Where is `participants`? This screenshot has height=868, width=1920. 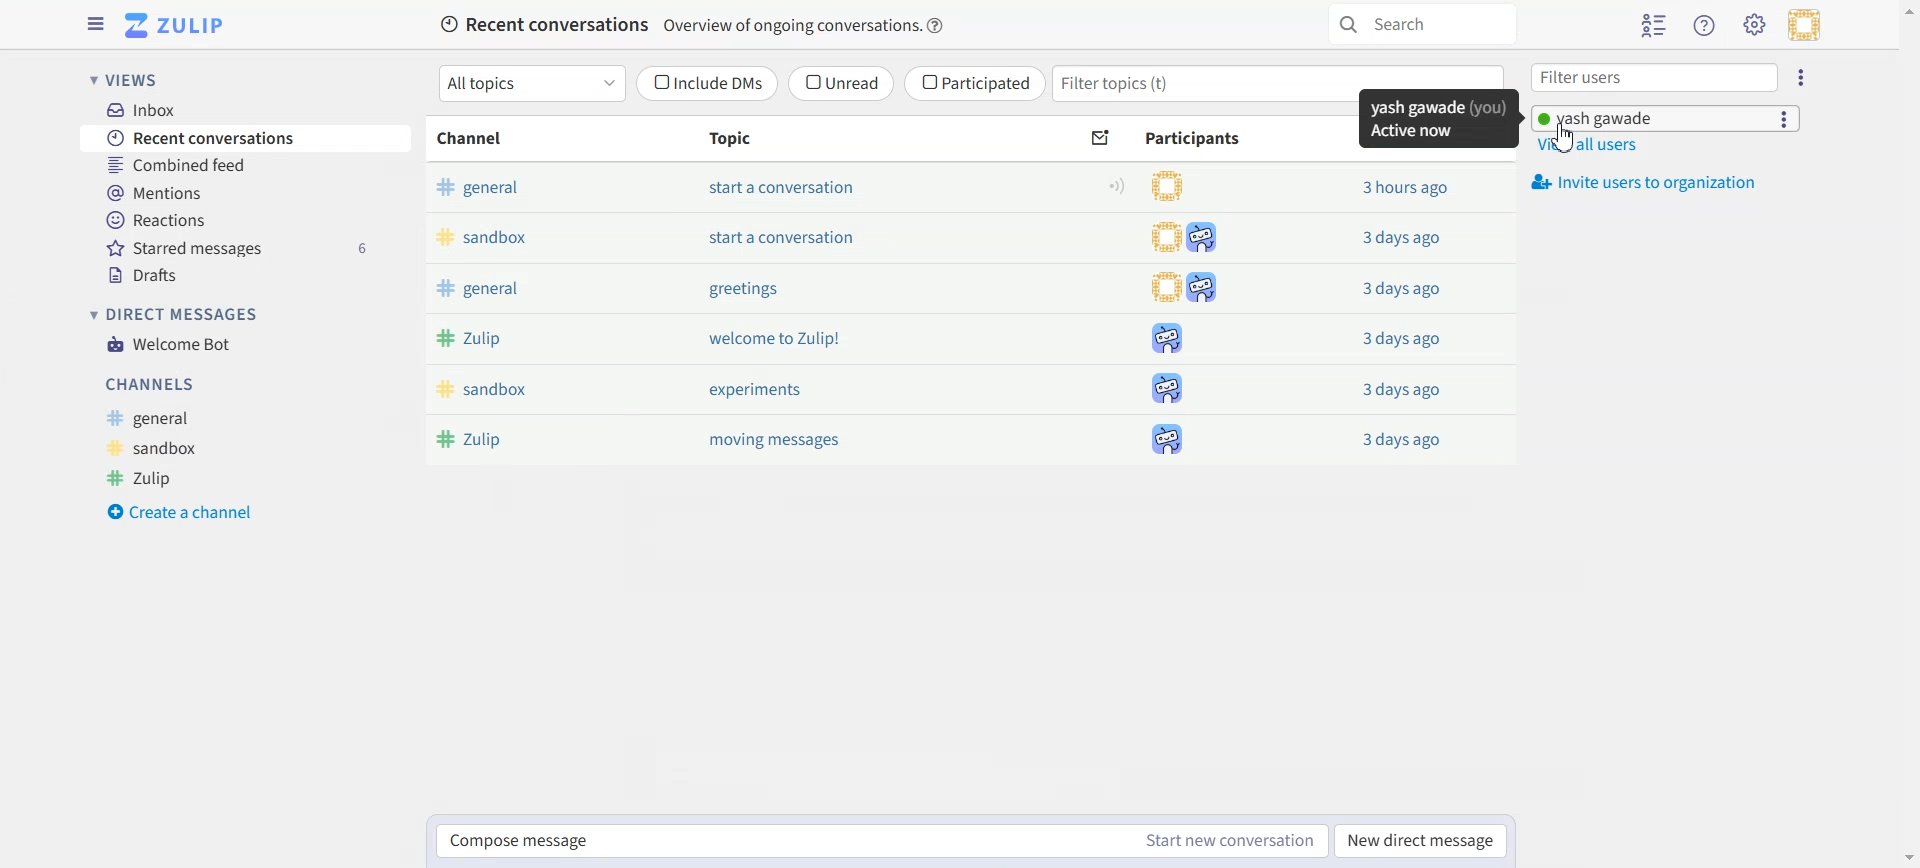 participants is located at coordinates (1181, 287).